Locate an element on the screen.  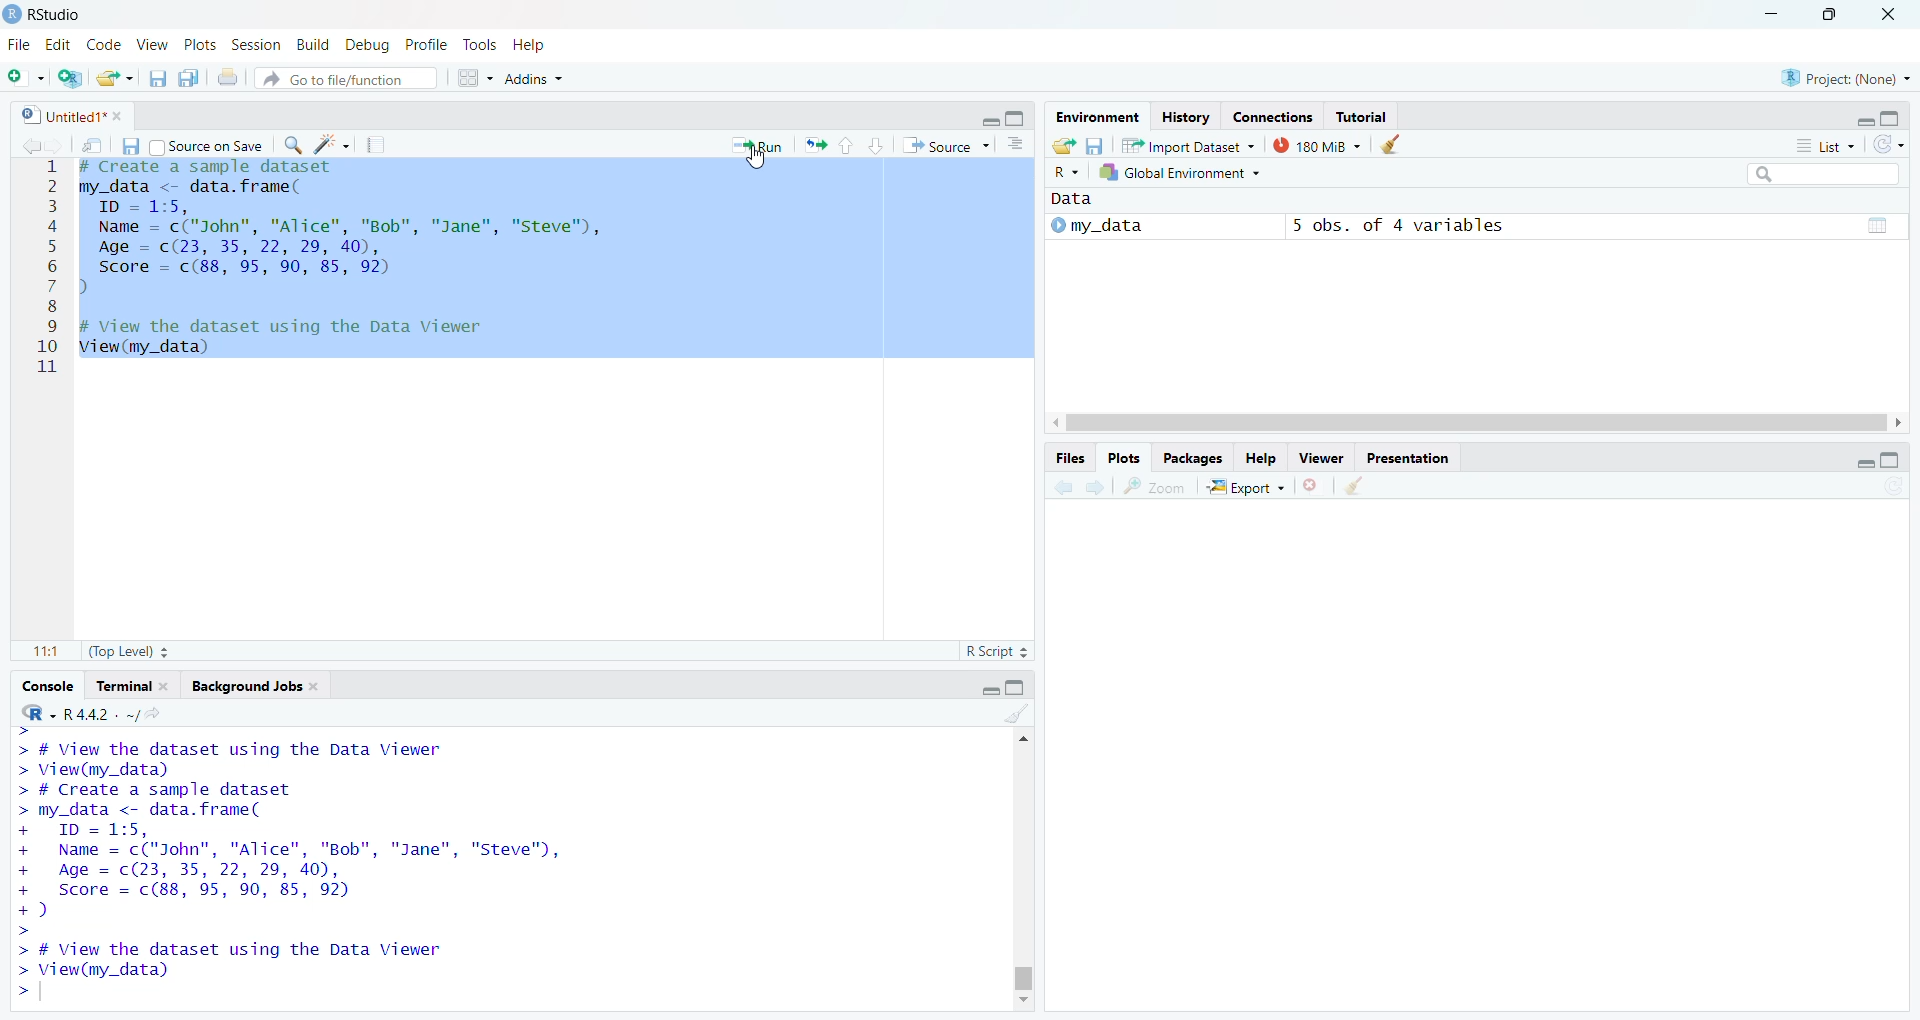
Print the current file is located at coordinates (223, 78).